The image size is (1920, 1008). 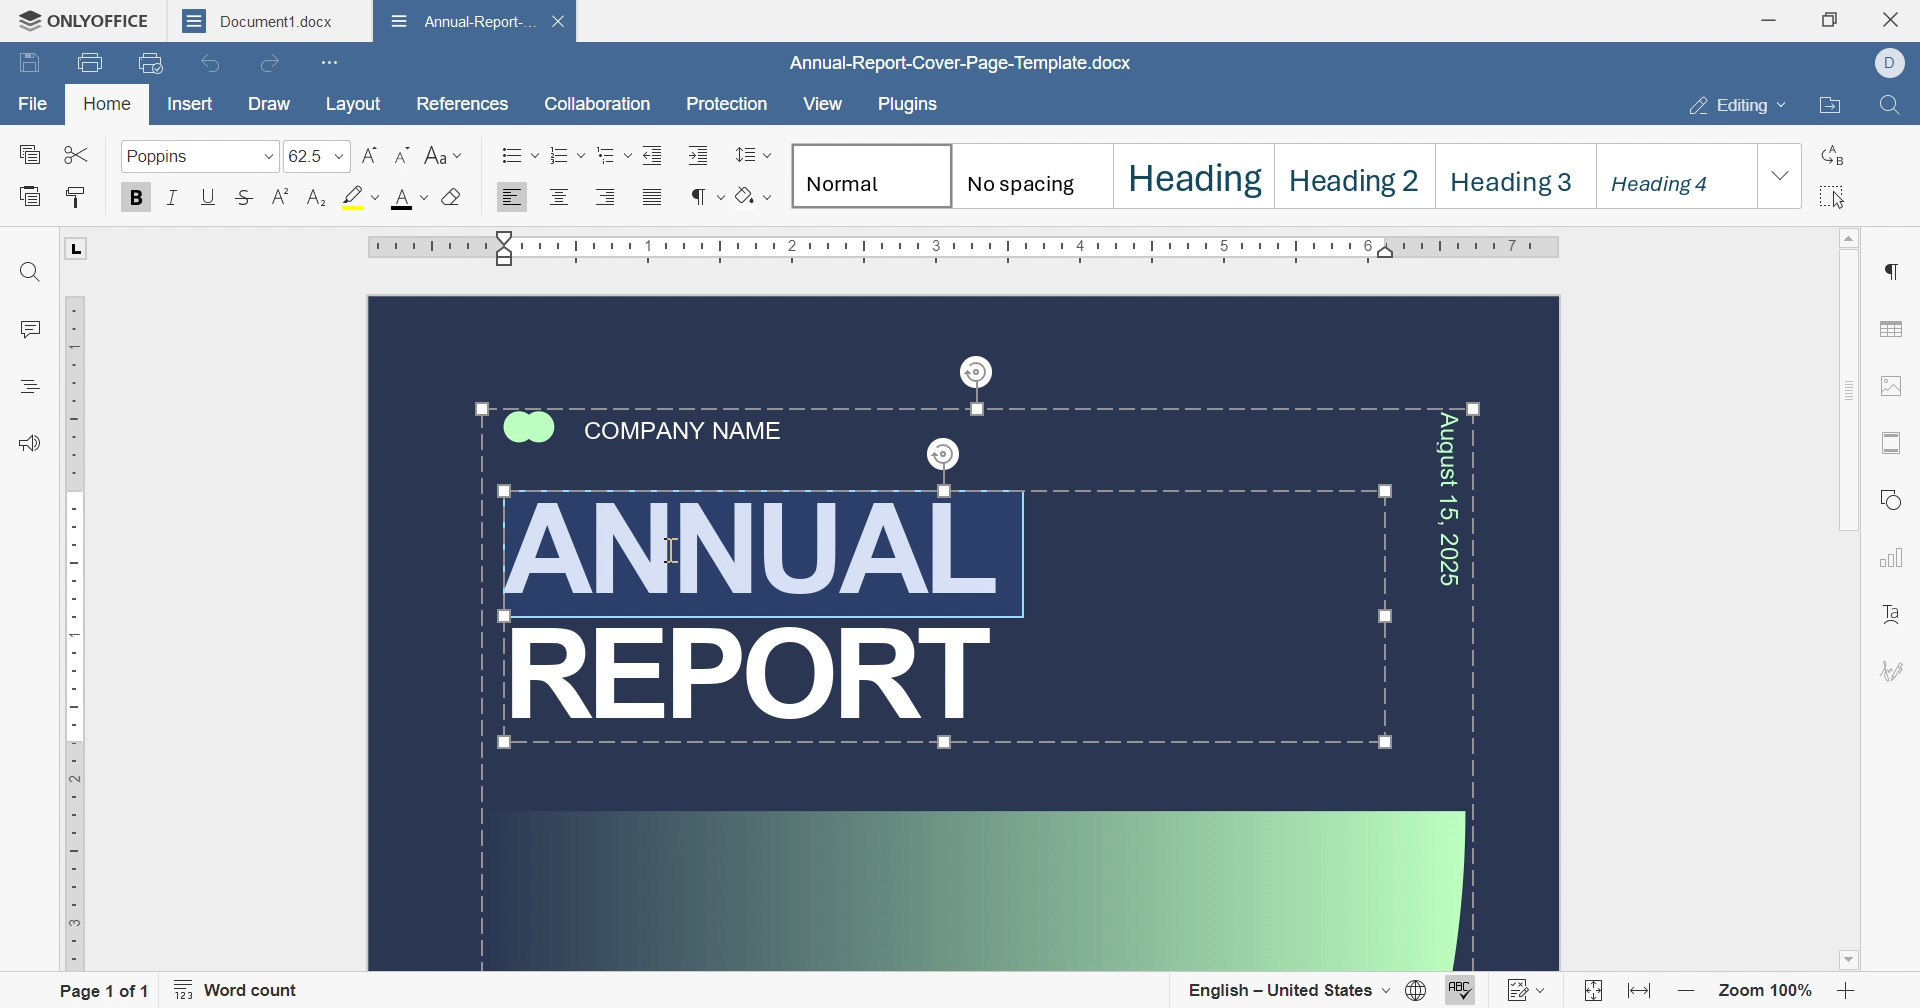 What do you see at coordinates (29, 387) in the screenshot?
I see `headings` at bounding box center [29, 387].